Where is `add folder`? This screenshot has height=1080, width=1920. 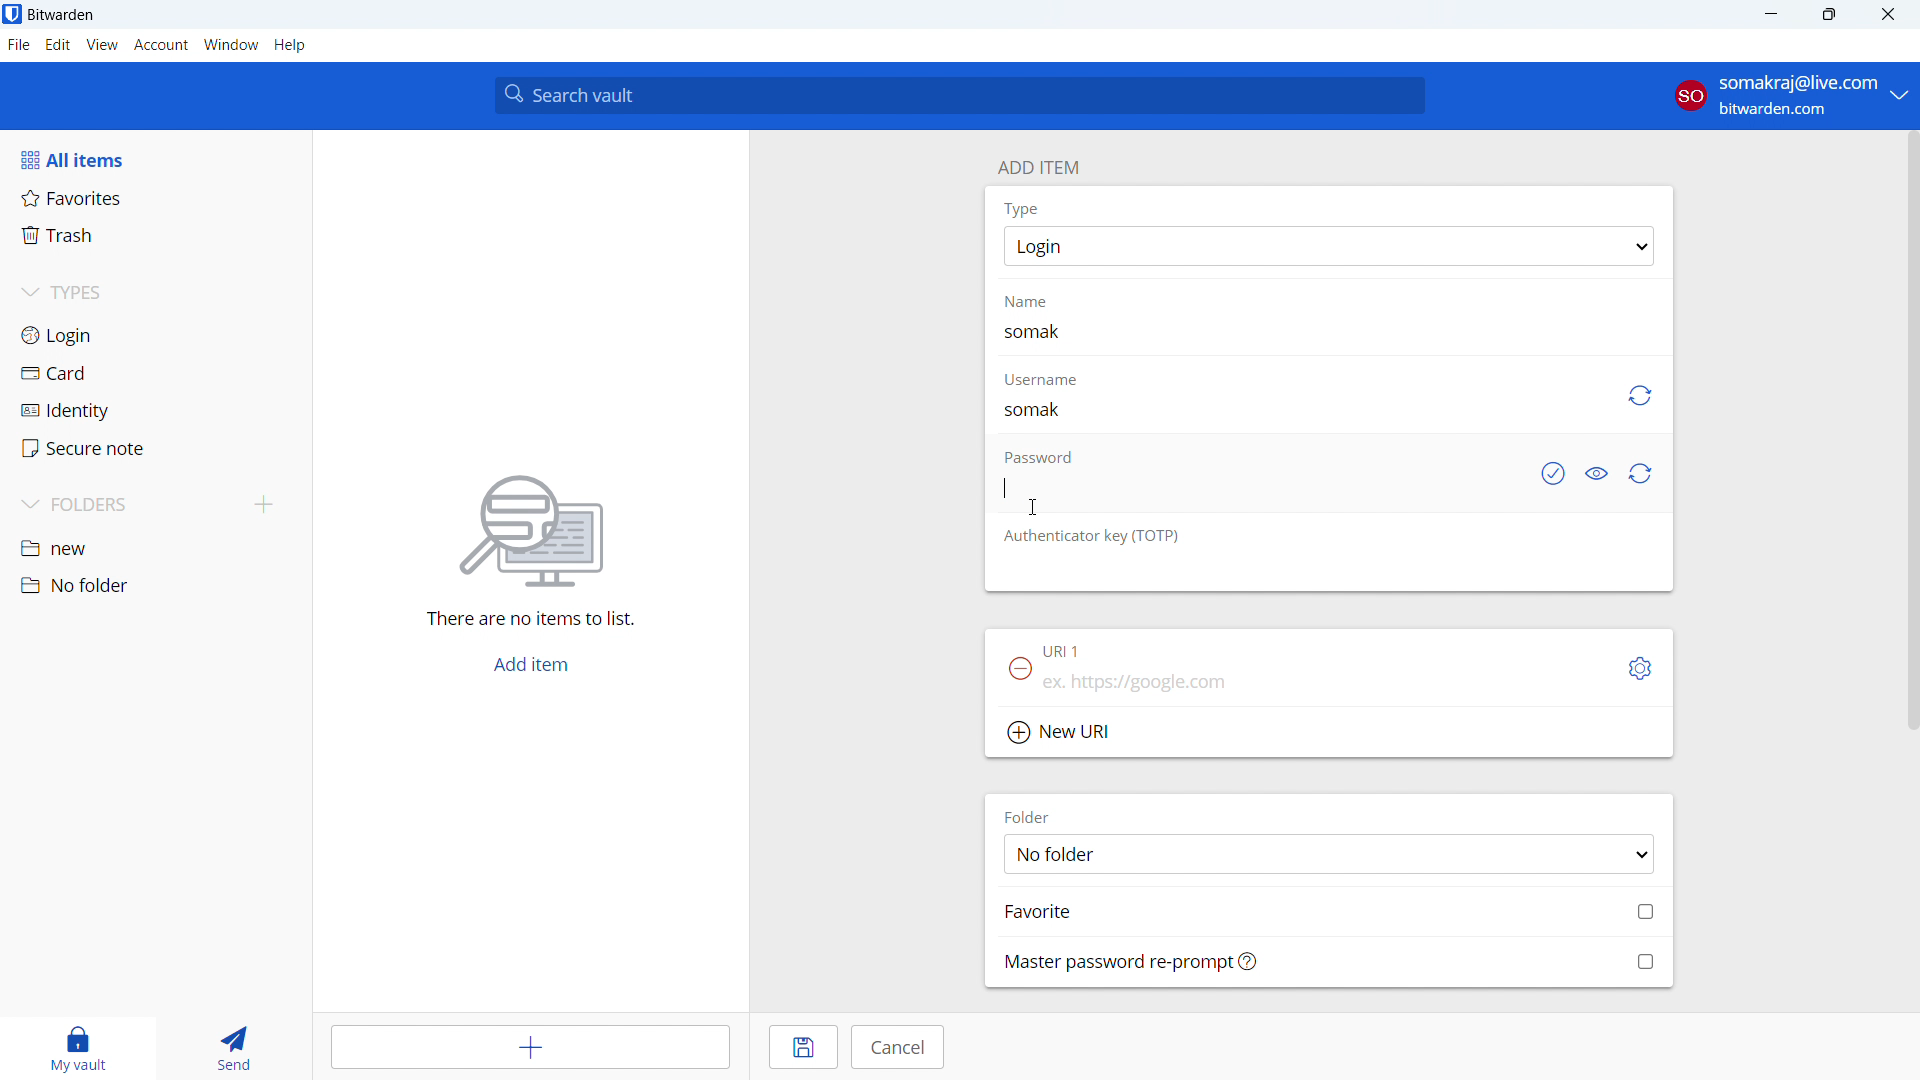 add folder is located at coordinates (264, 506).